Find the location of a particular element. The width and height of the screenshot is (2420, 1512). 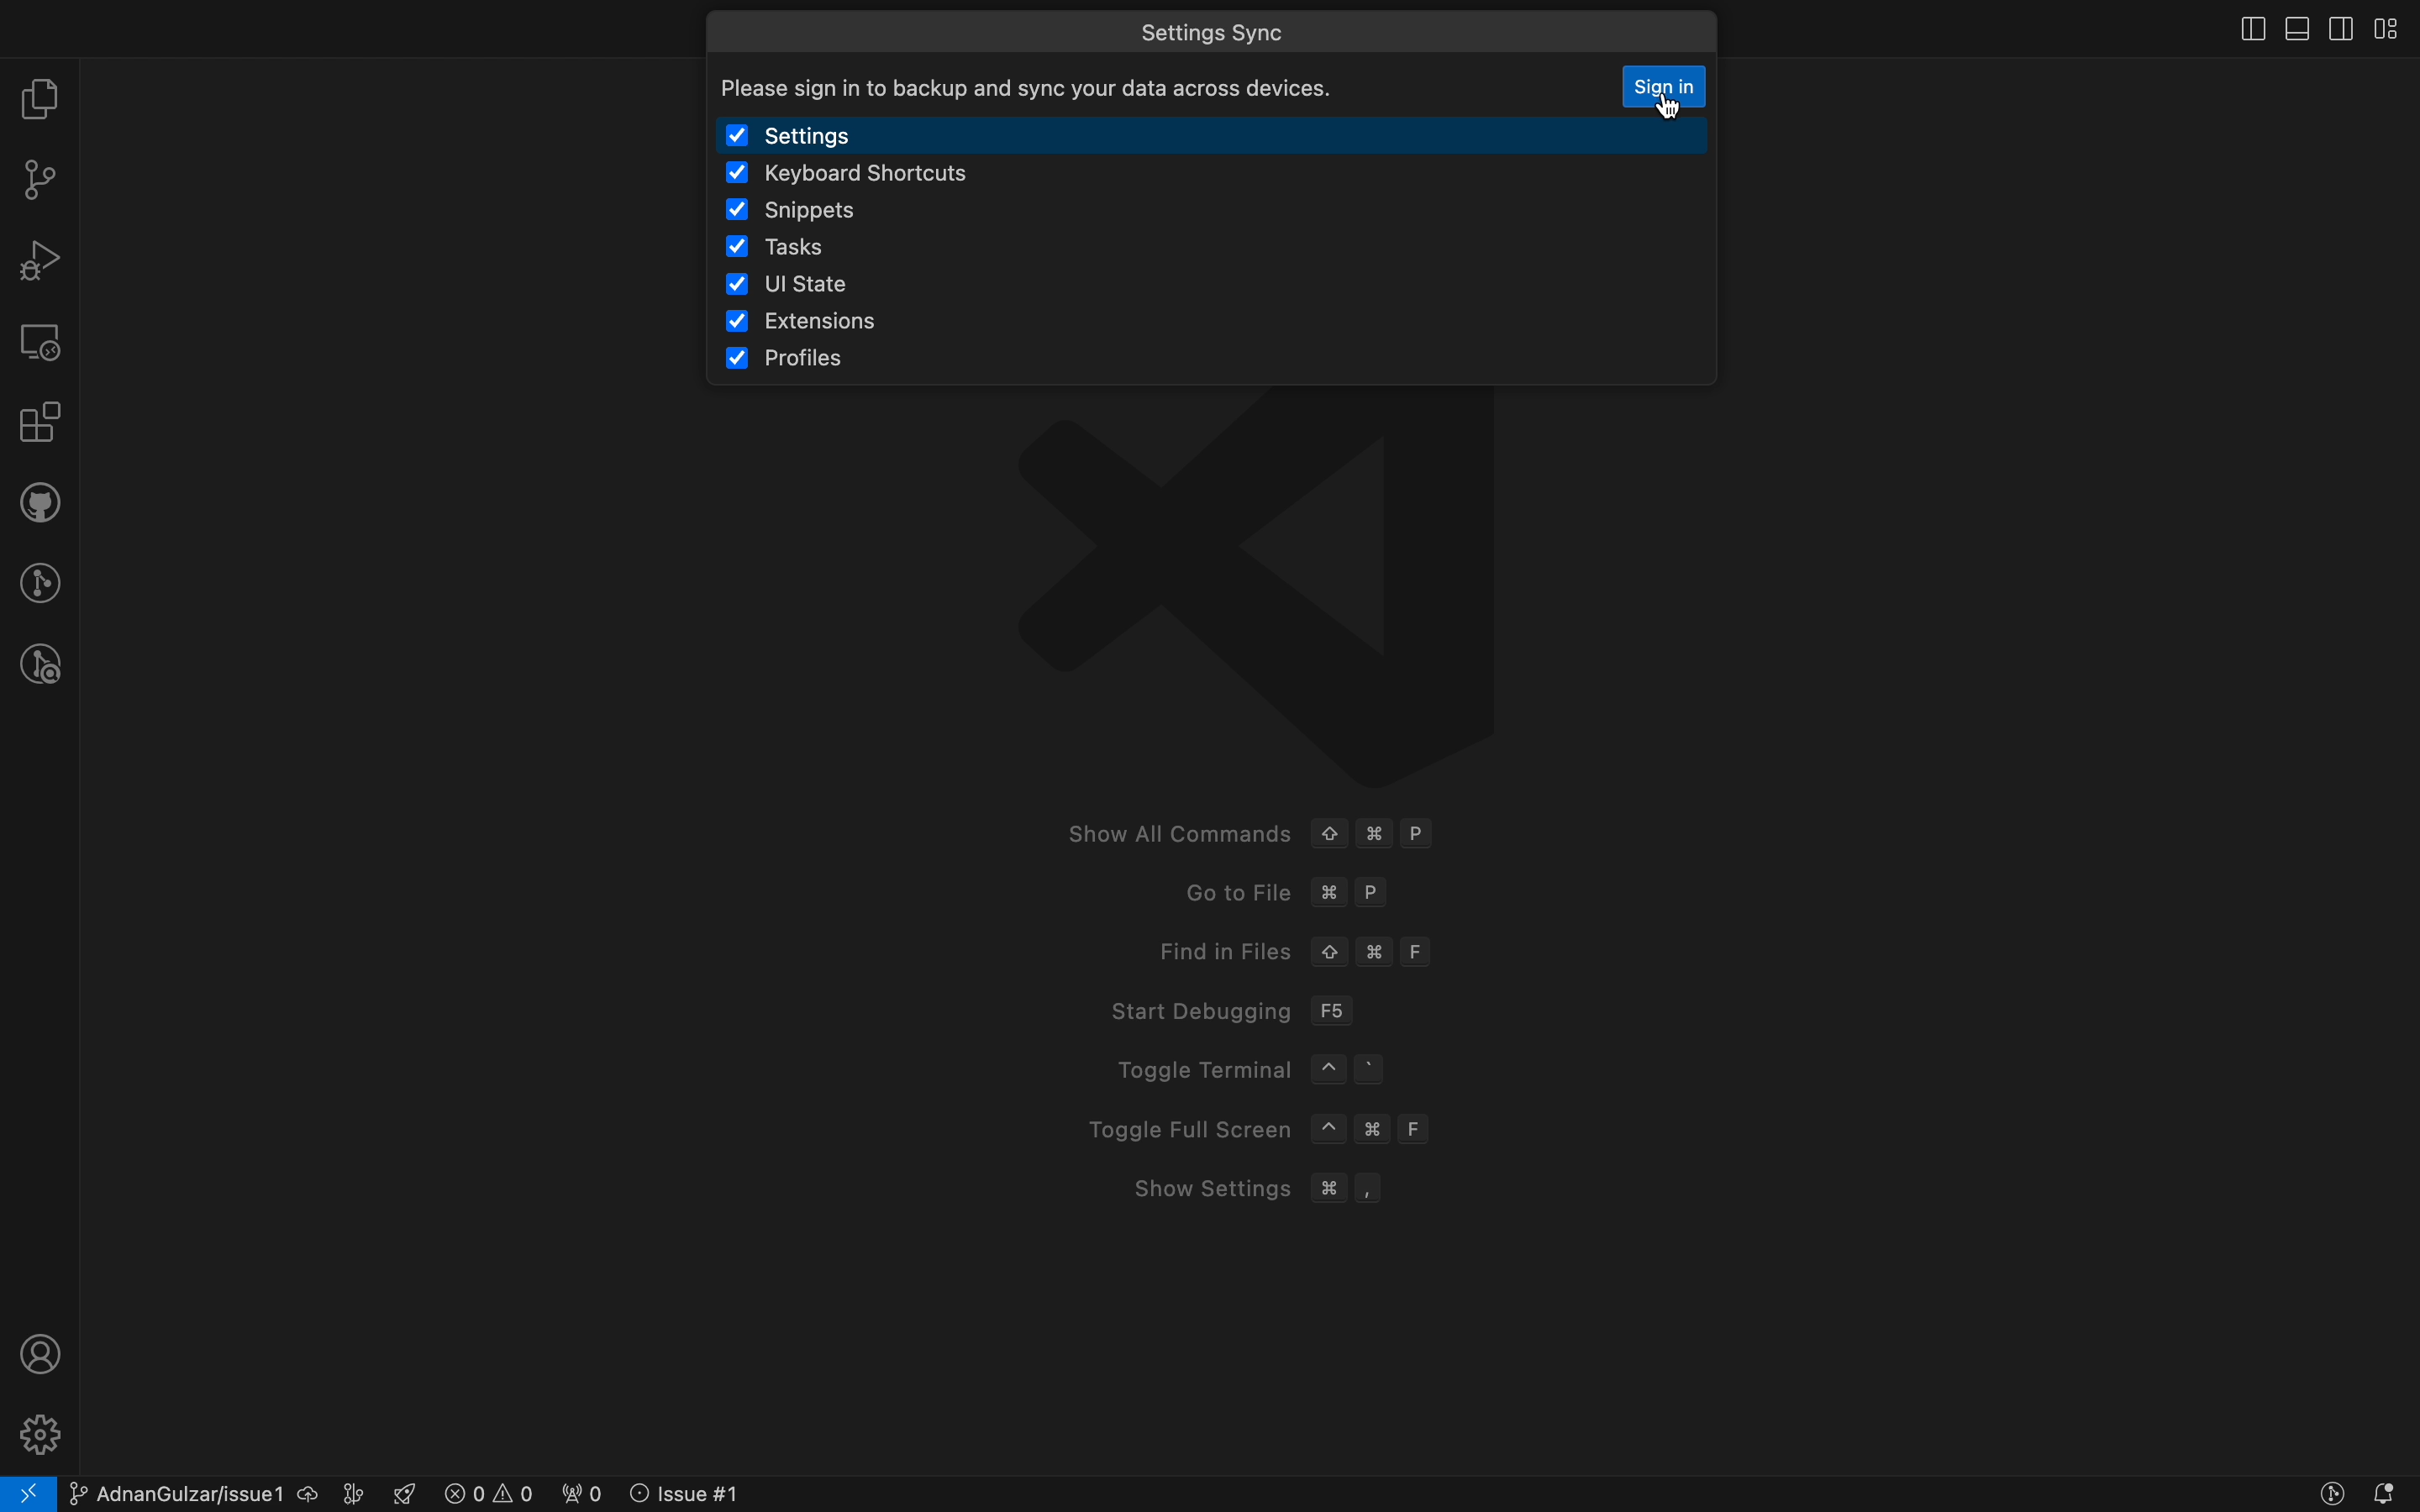

layouts is located at coordinates (2395, 29).